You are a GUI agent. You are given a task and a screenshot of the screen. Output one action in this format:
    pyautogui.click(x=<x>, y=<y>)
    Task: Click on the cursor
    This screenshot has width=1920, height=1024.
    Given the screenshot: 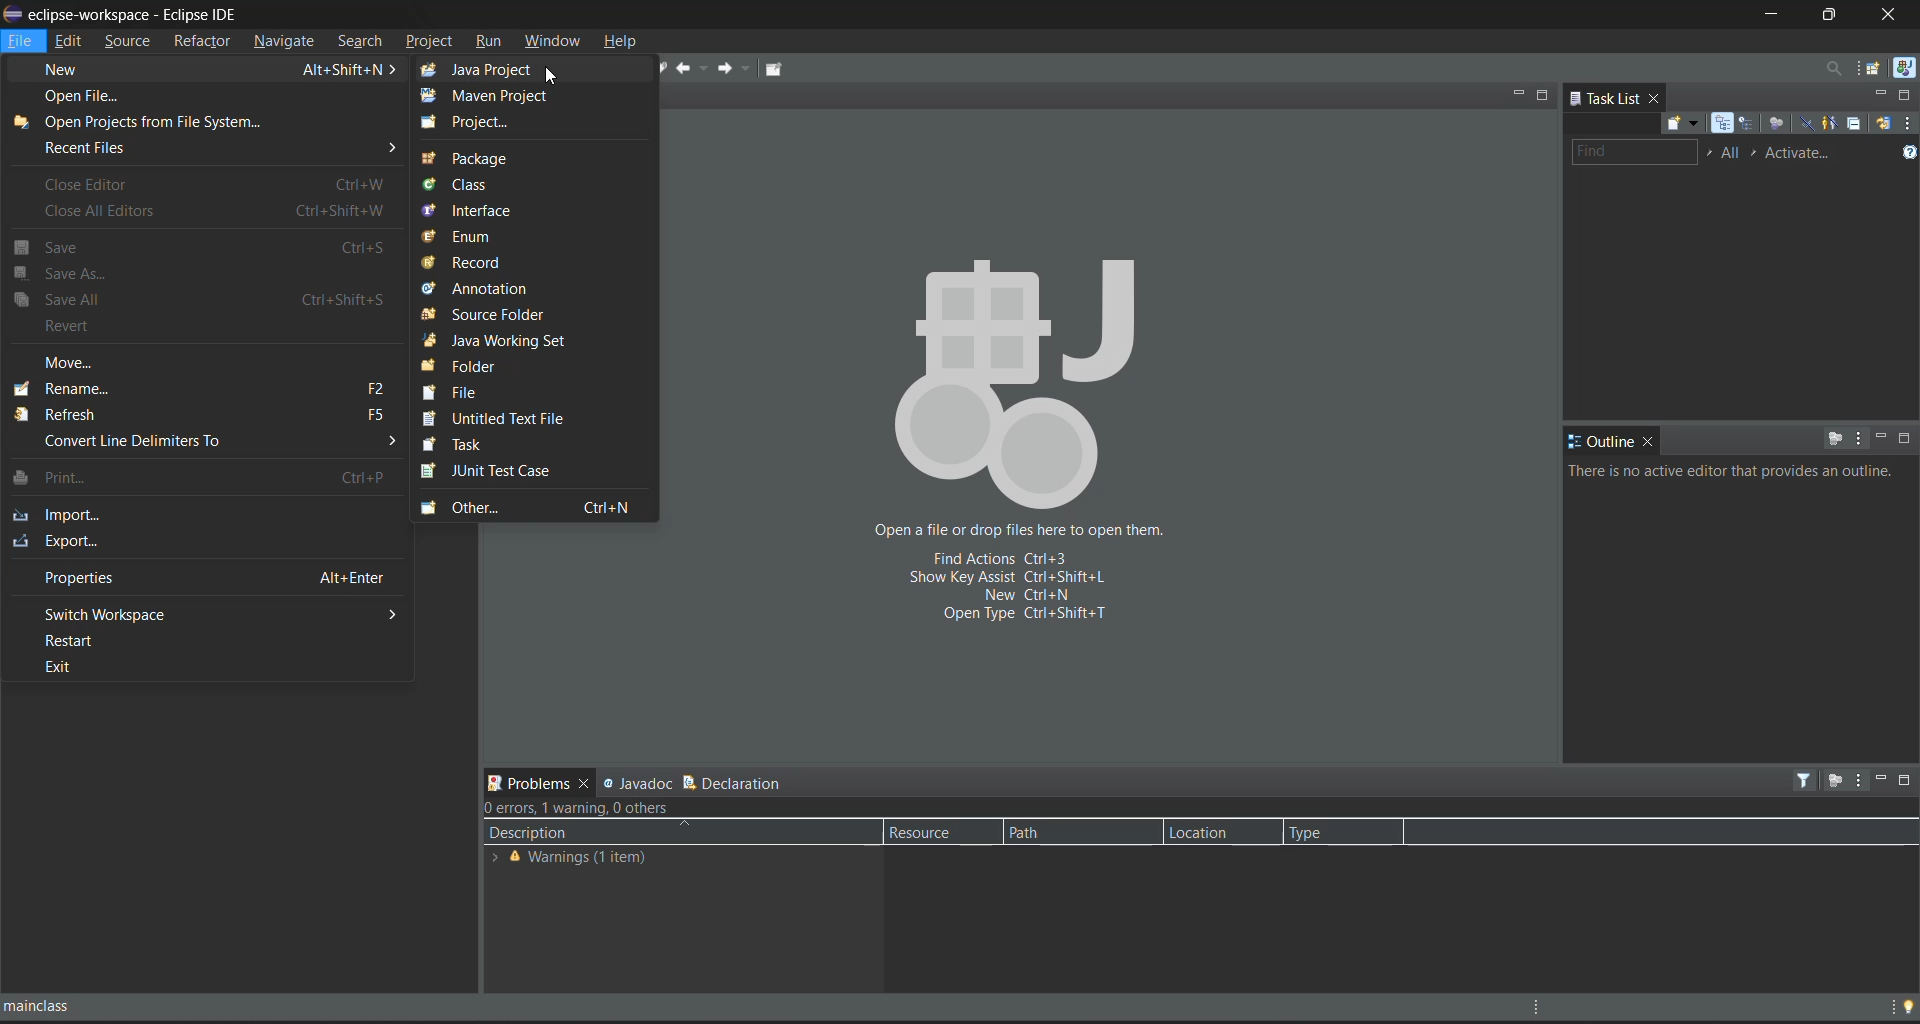 What is the action you would take?
    pyautogui.click(x=547, y=72)
    